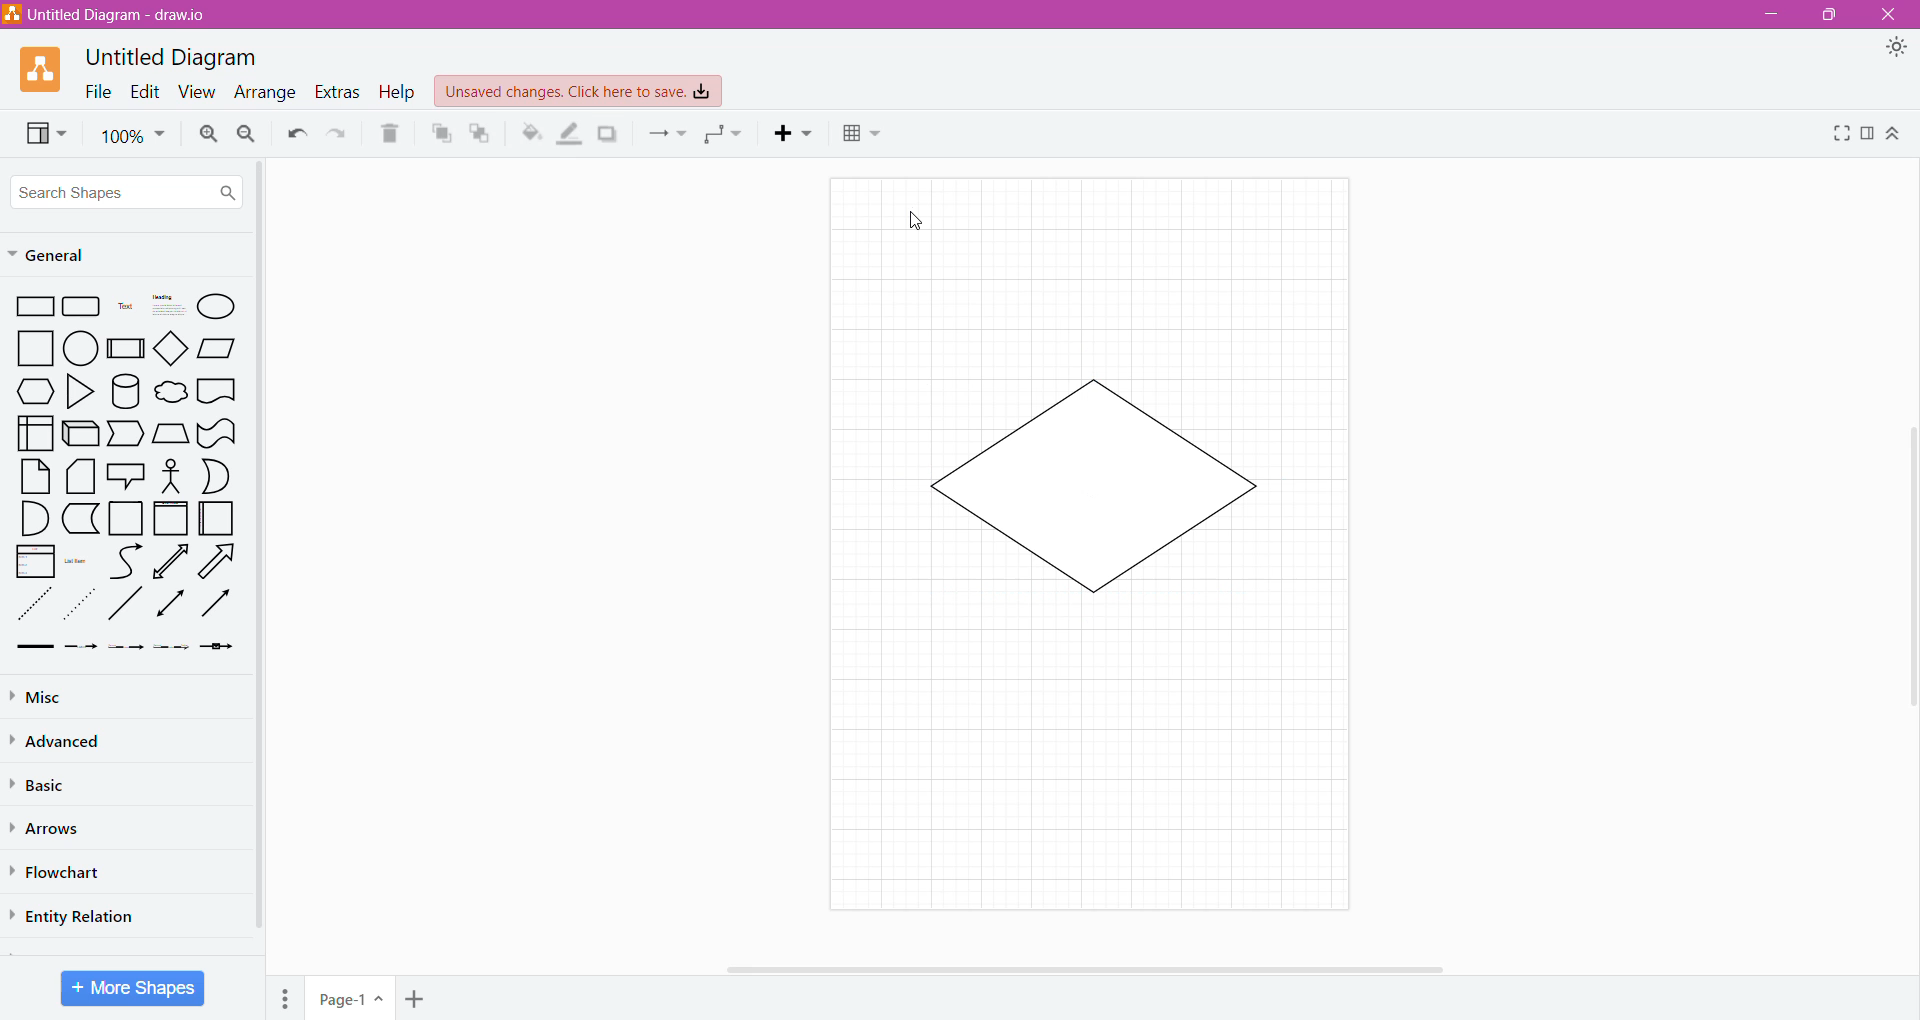 Image resolution: width=1920 pixels, height=1020 pixels. What do you see at coordinates (397, 93) in the screenshot?
I see `Help` at bounding box center [397, 93].